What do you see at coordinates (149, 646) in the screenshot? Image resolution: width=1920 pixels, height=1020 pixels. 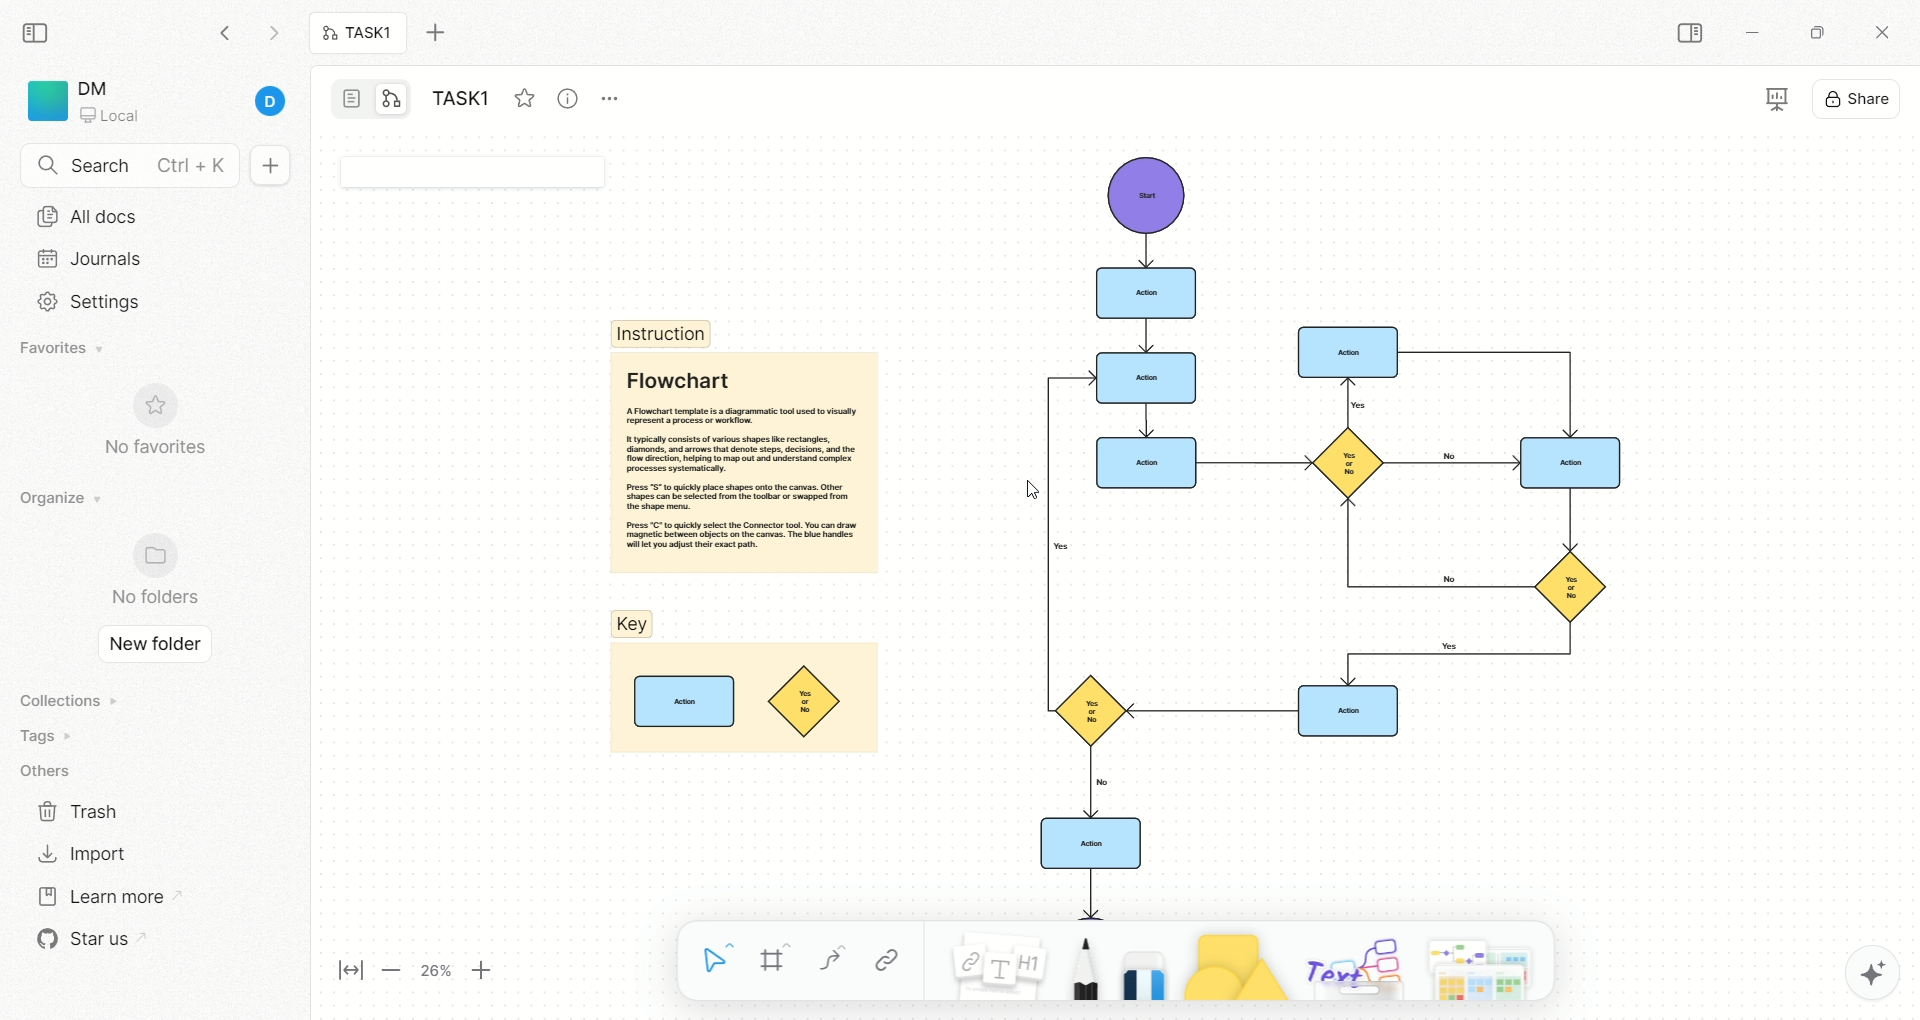 I see `new folder` at bounding box center [149, 646].